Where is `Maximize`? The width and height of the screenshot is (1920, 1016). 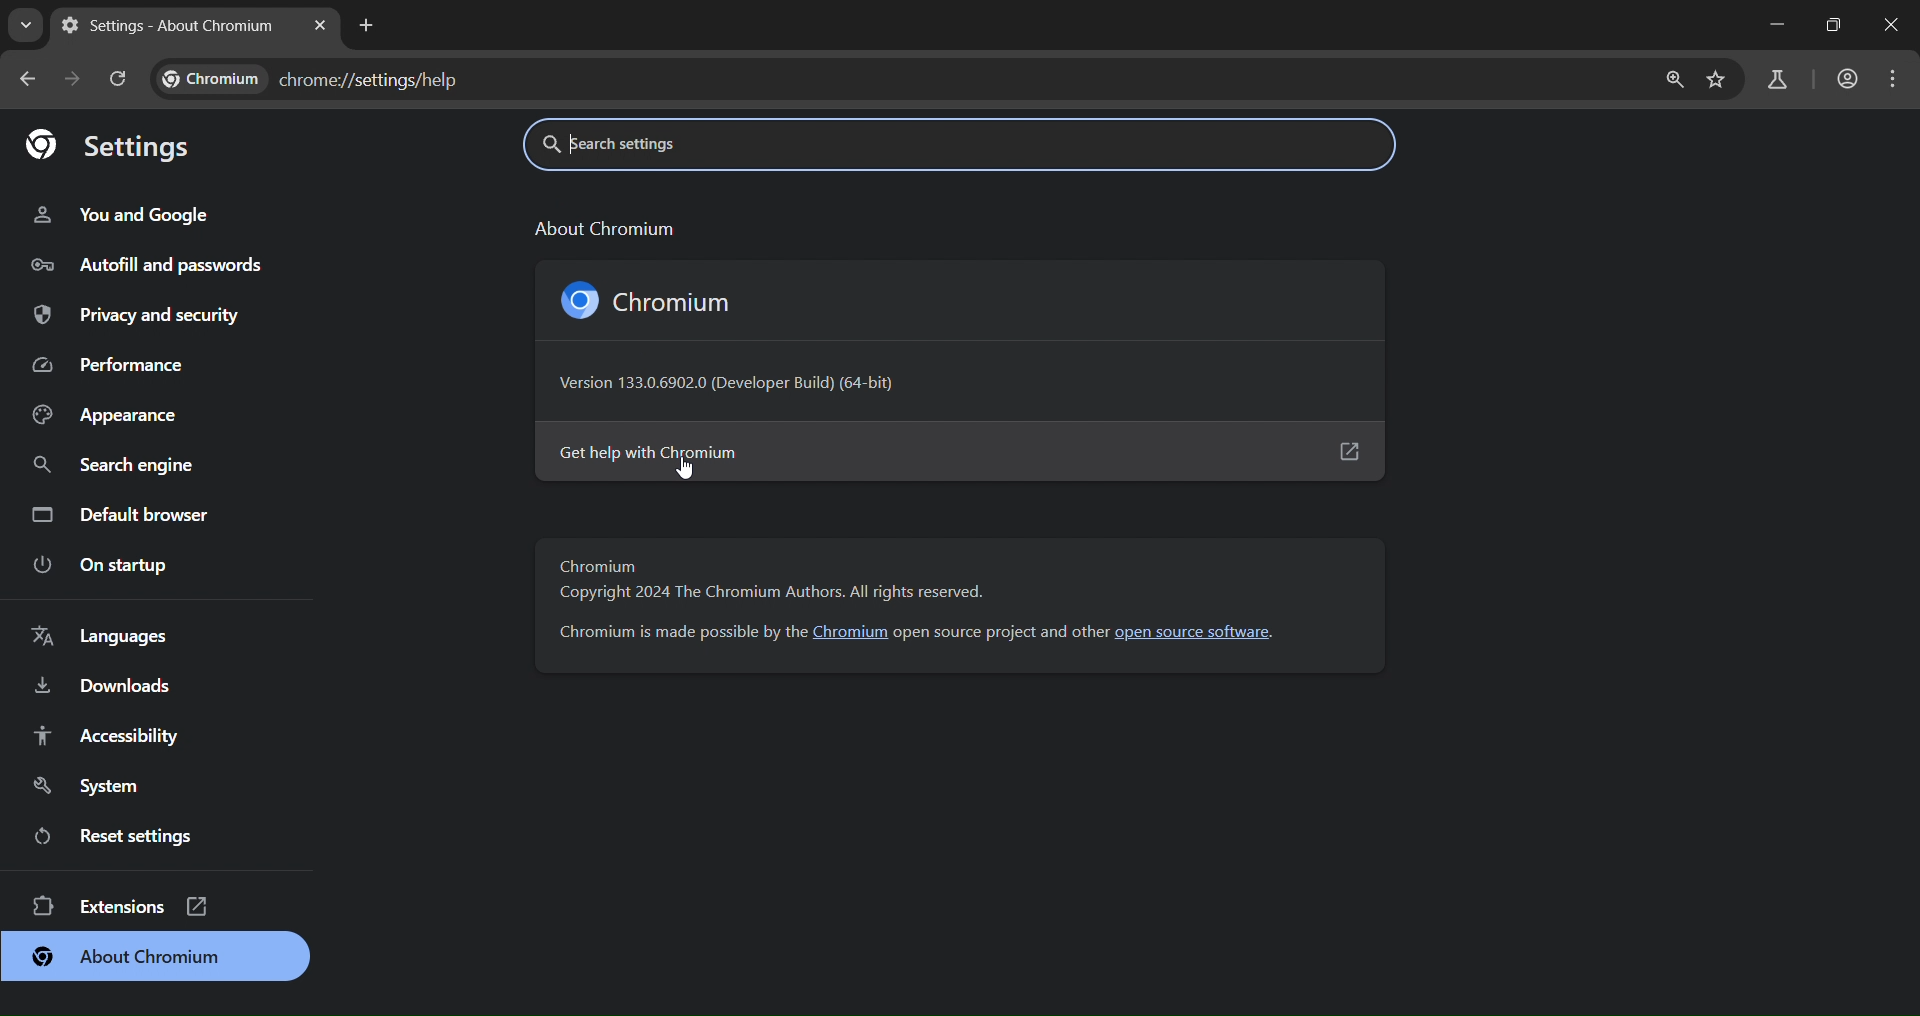
Maximize is located at coordinates (1833, 24).